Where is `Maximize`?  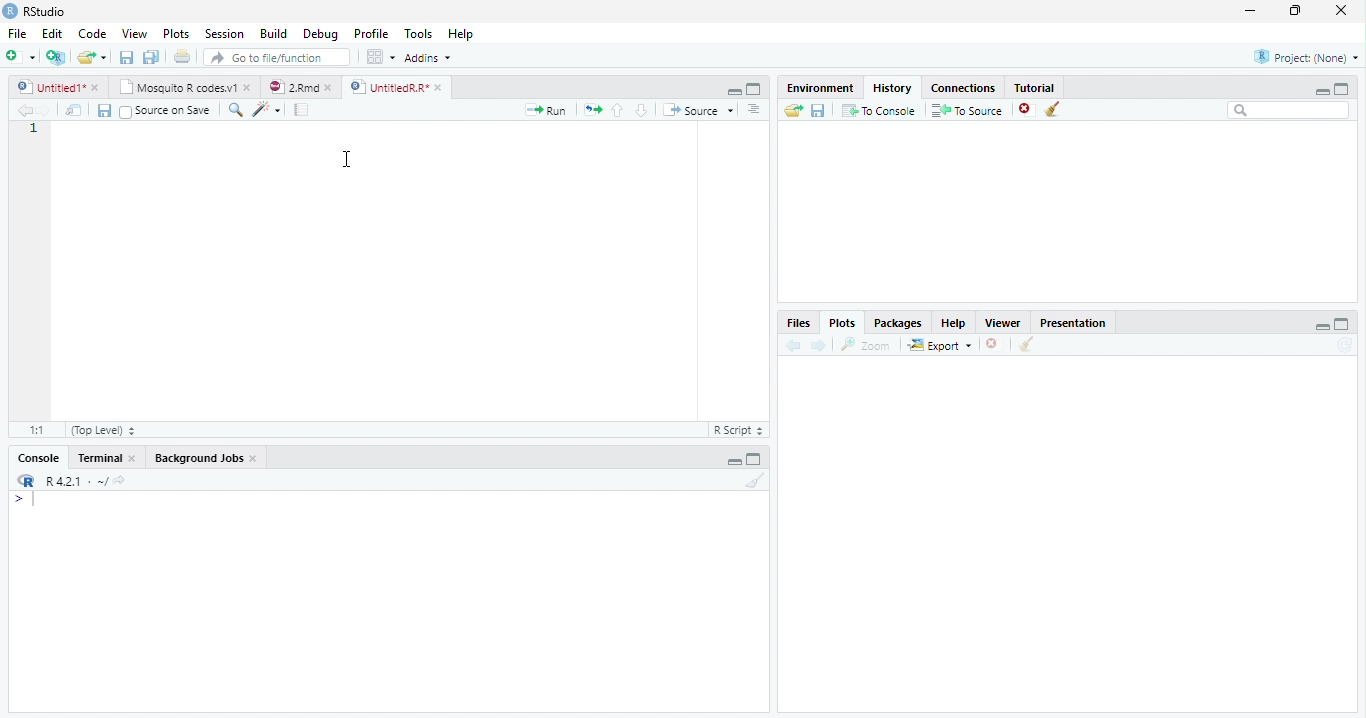
Maximize is located at coordinates (1346, 88).